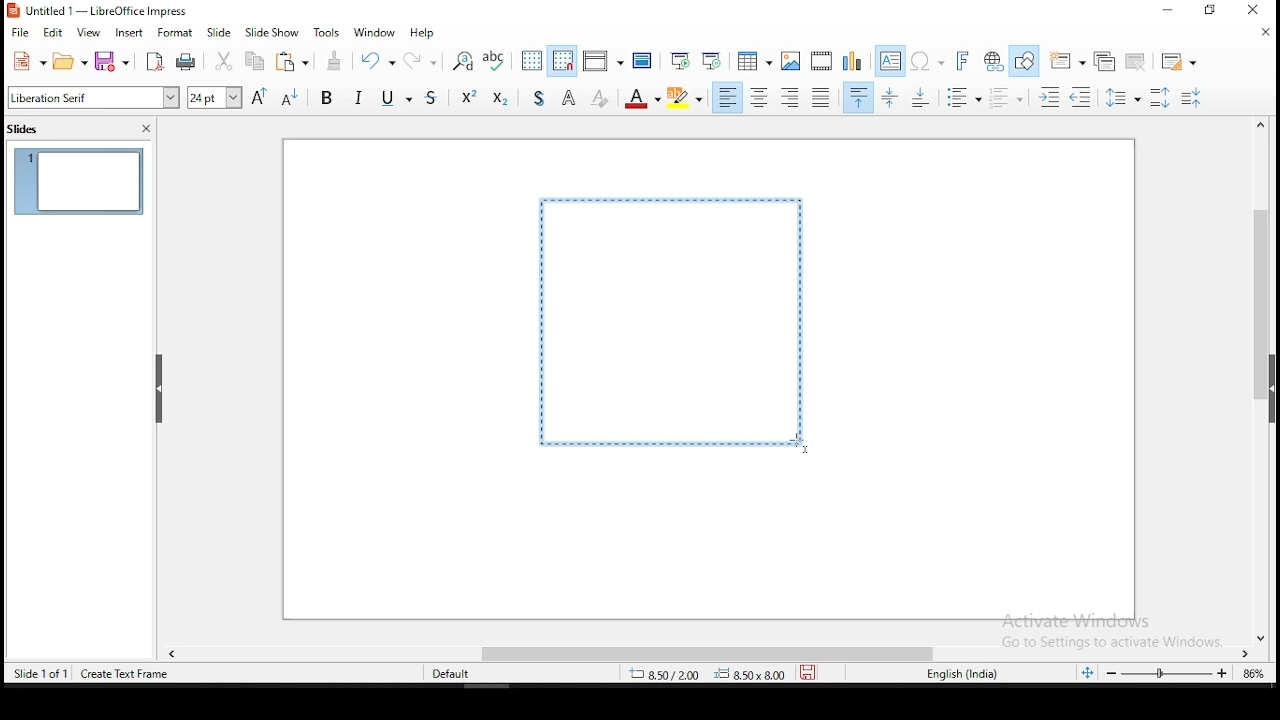 The height and width of the screenshot is (720, 1280). What do you see at coordinates (1167, 674) in the screenshot?
I see `zoom slider` at bounding box center [1167, 674].